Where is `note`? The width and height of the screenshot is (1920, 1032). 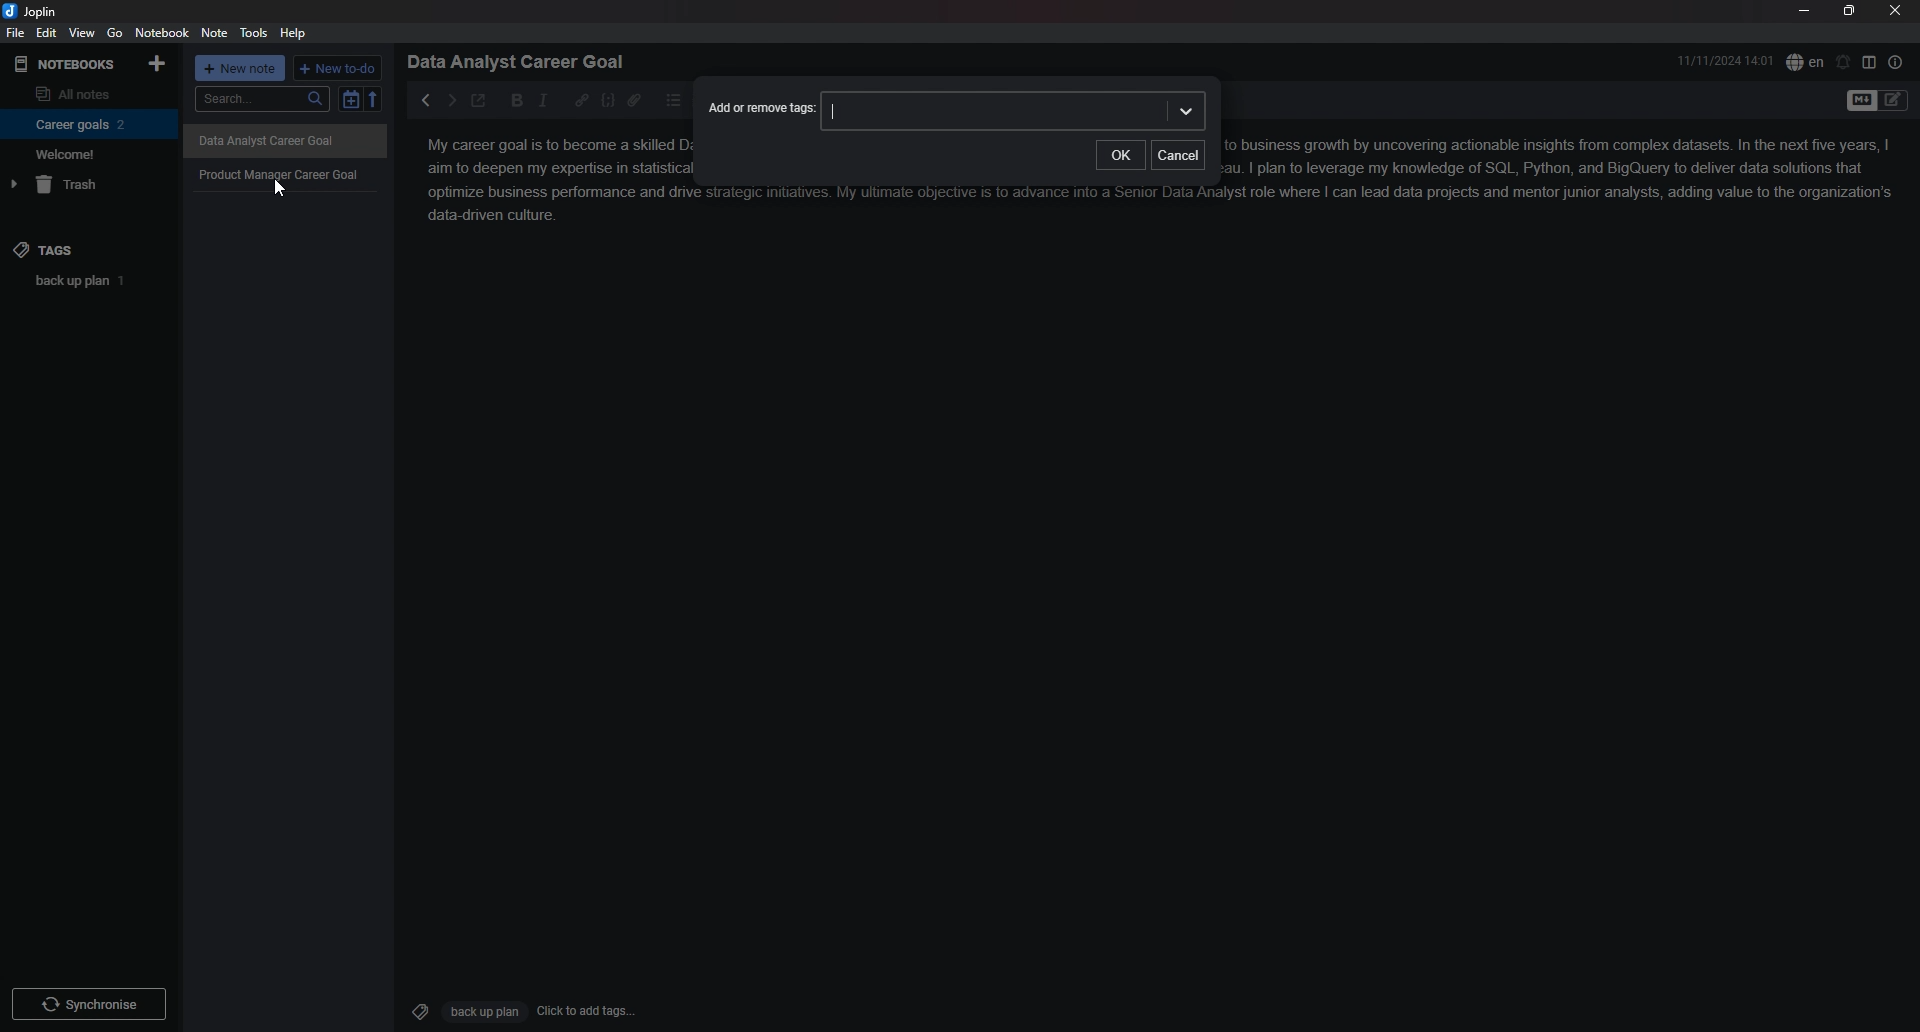 note is located at coordinates (216, 32).